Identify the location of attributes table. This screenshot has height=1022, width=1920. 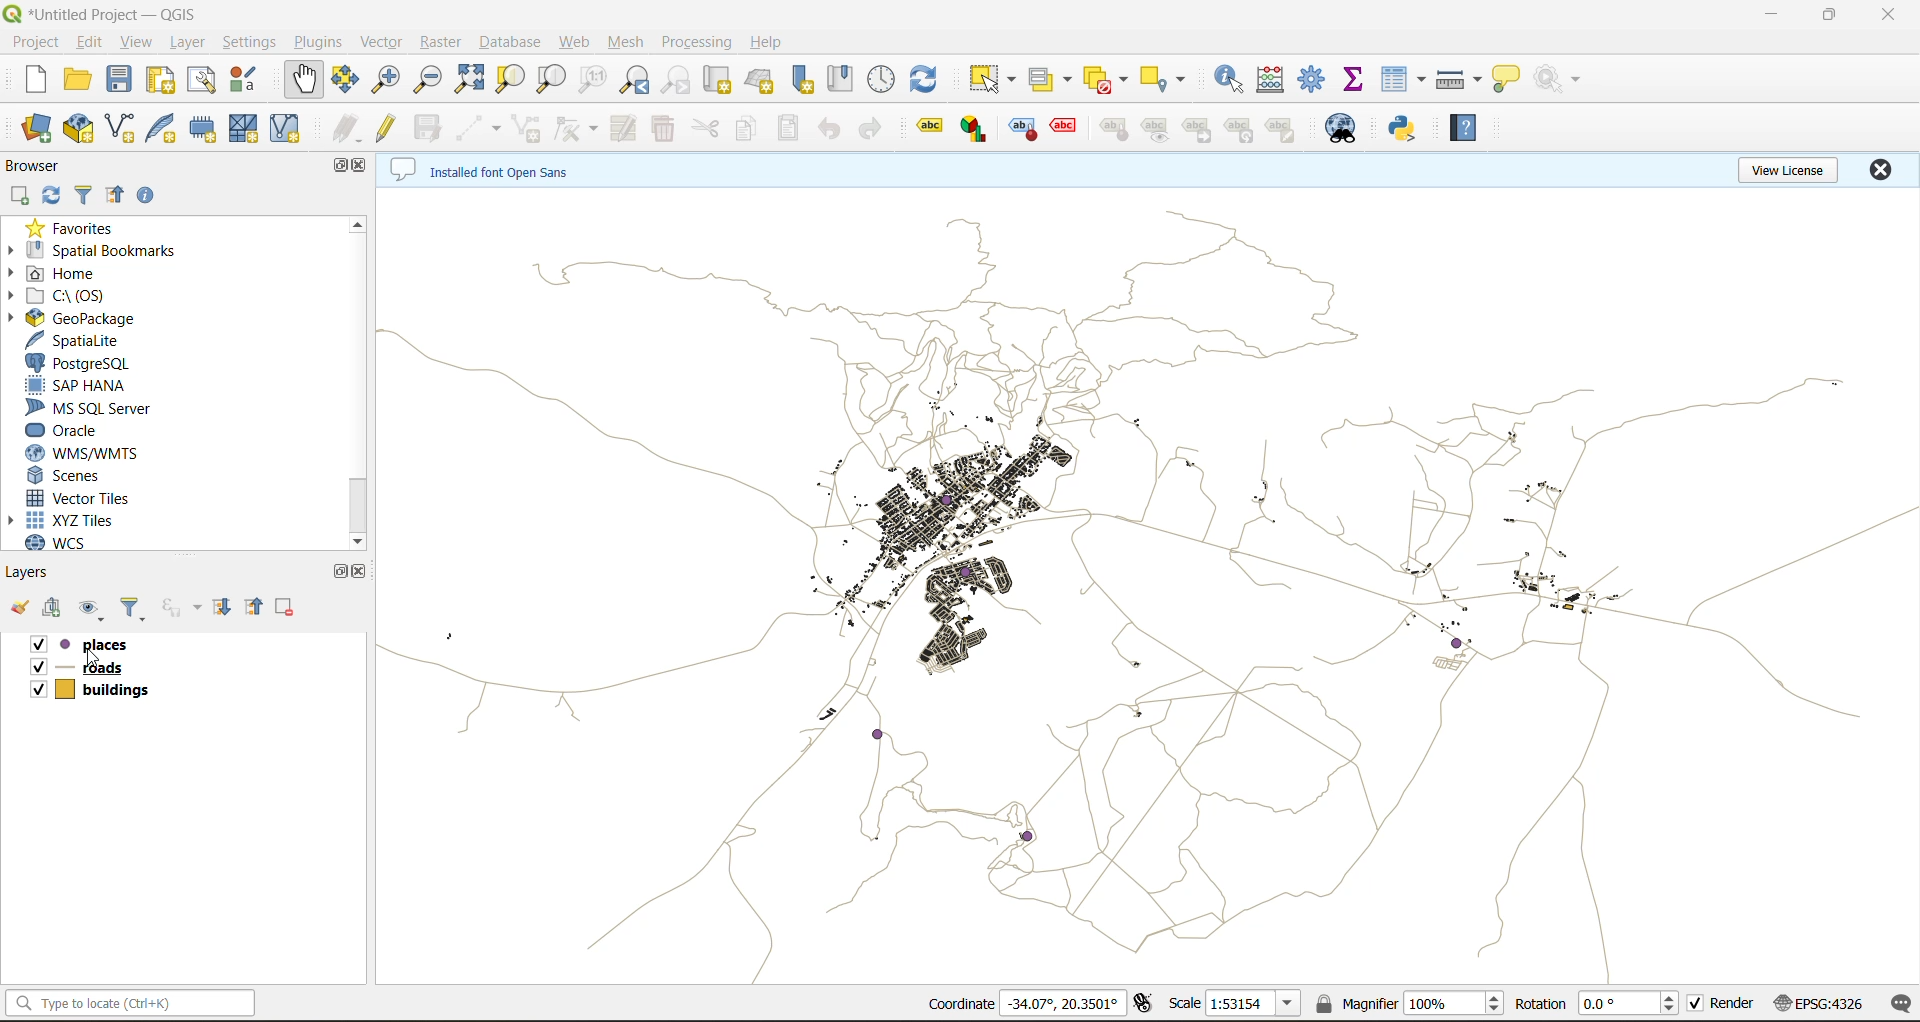
(1405, 85).